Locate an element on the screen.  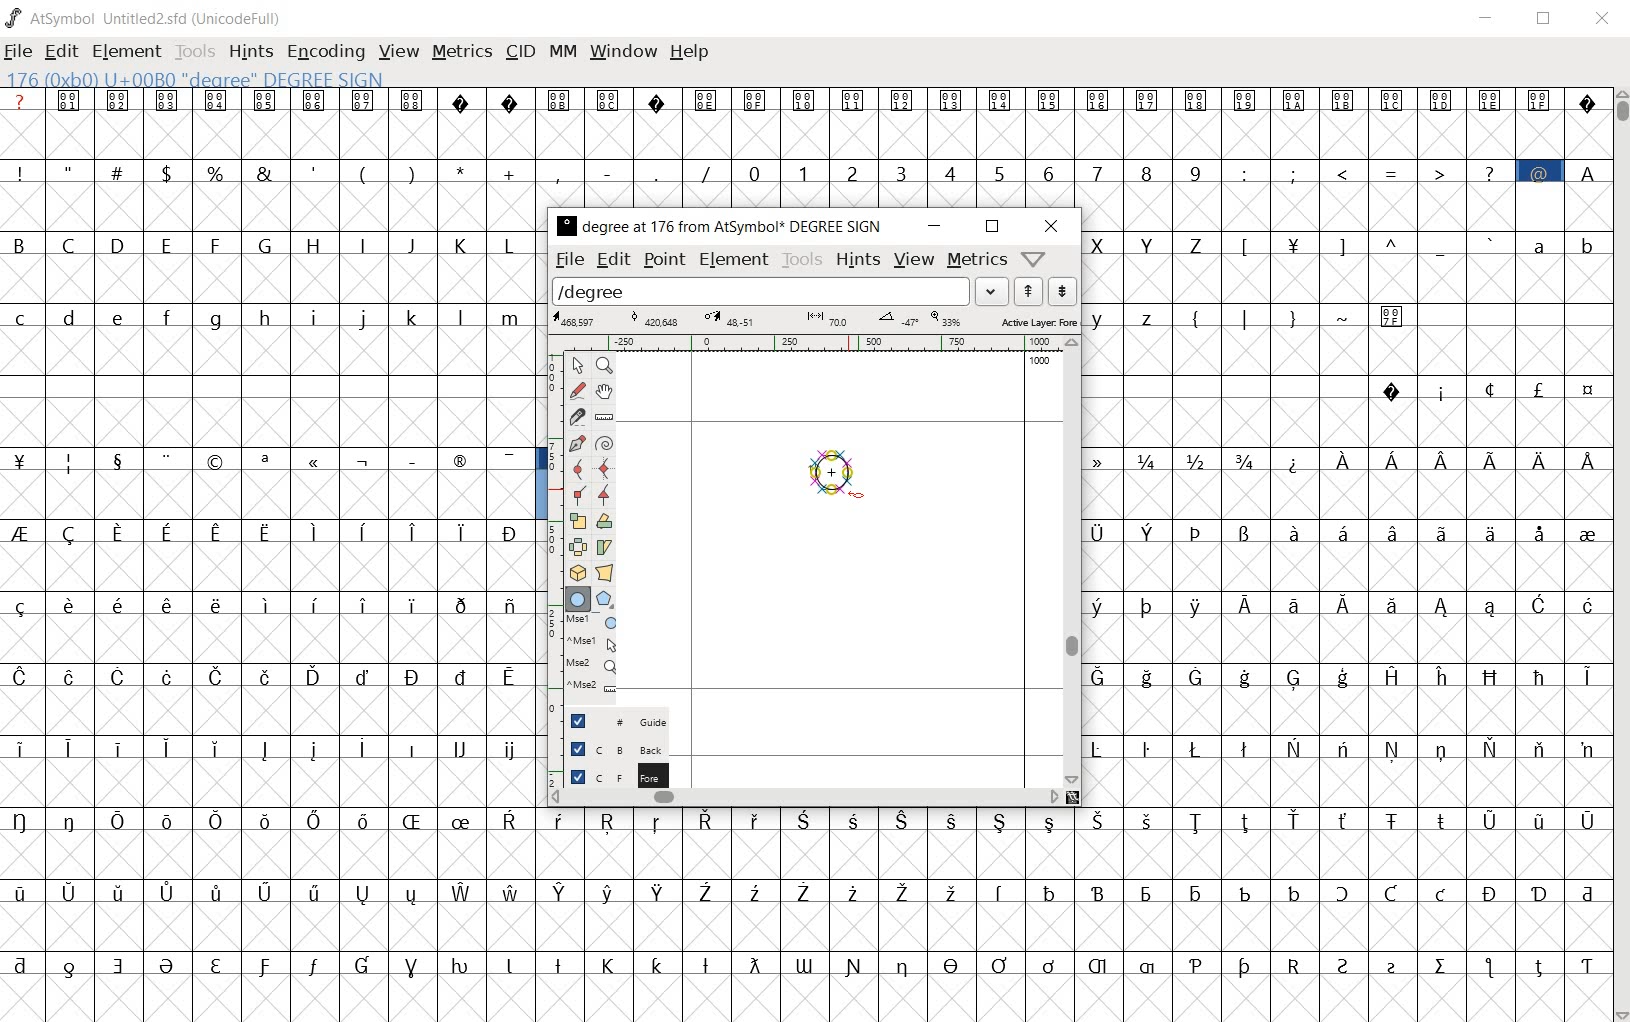
cid is located at coordinates (521, 52).